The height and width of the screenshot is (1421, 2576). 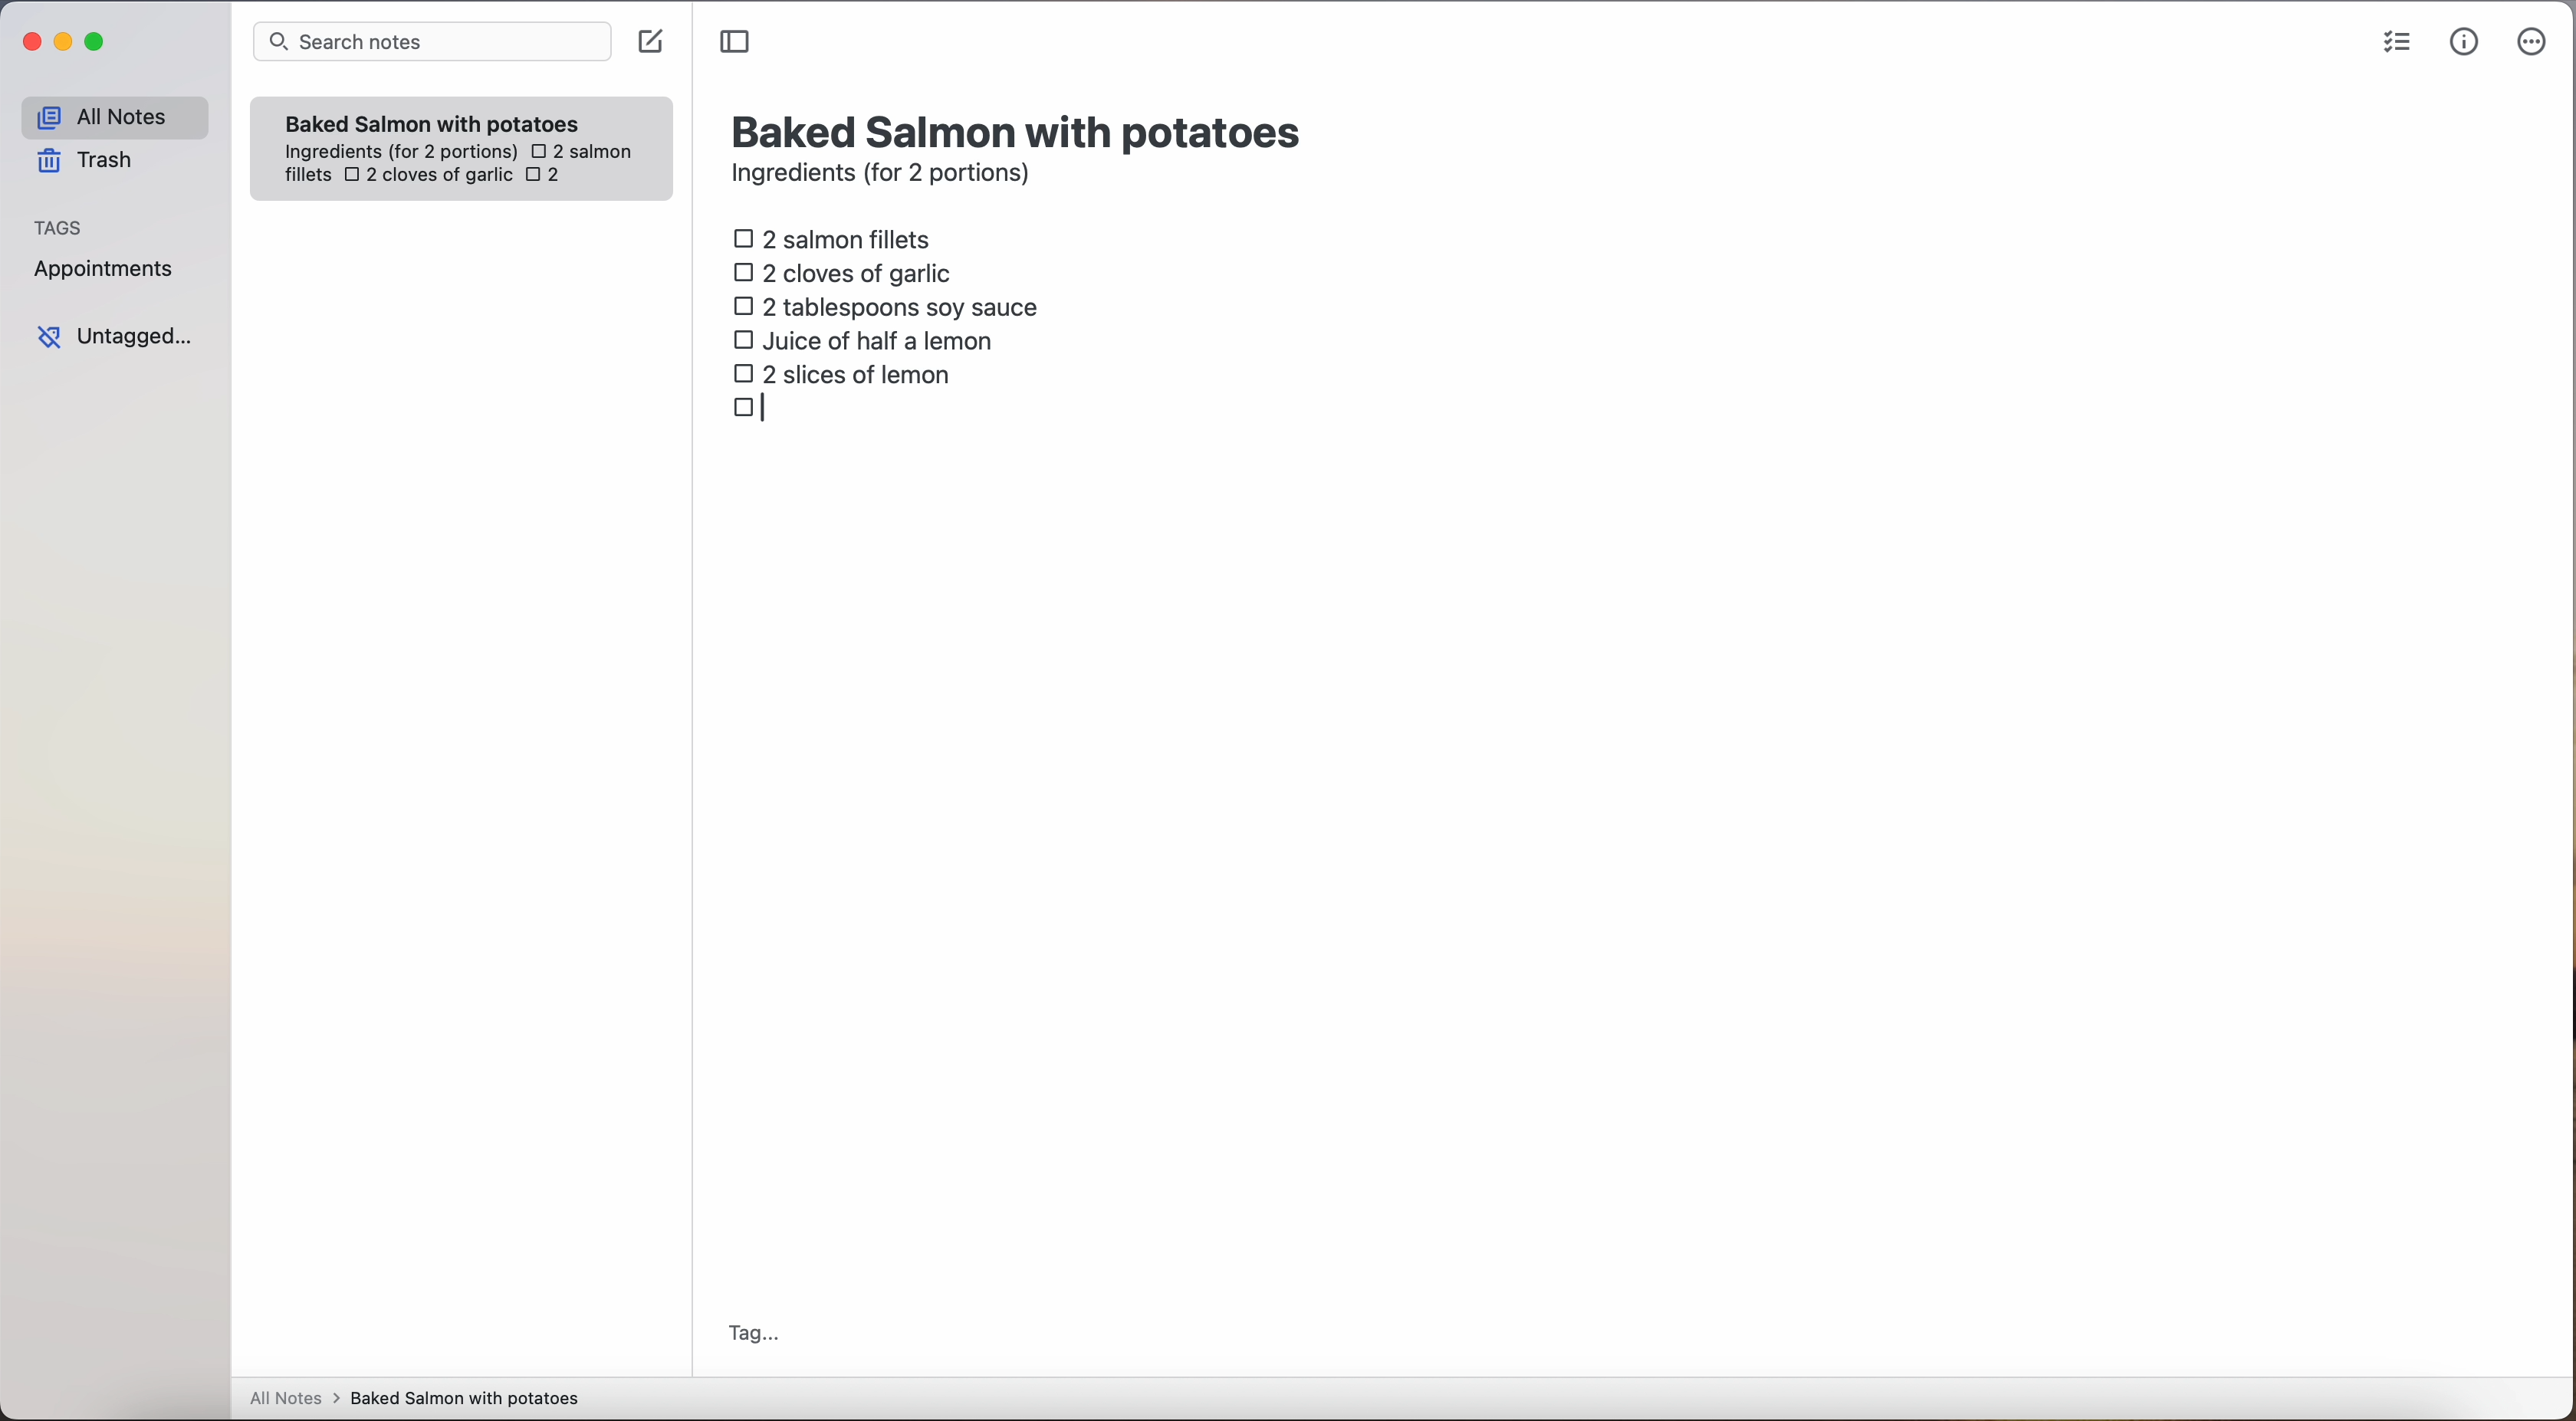 I want to click on appointments tag, so click(x=106, y=265).